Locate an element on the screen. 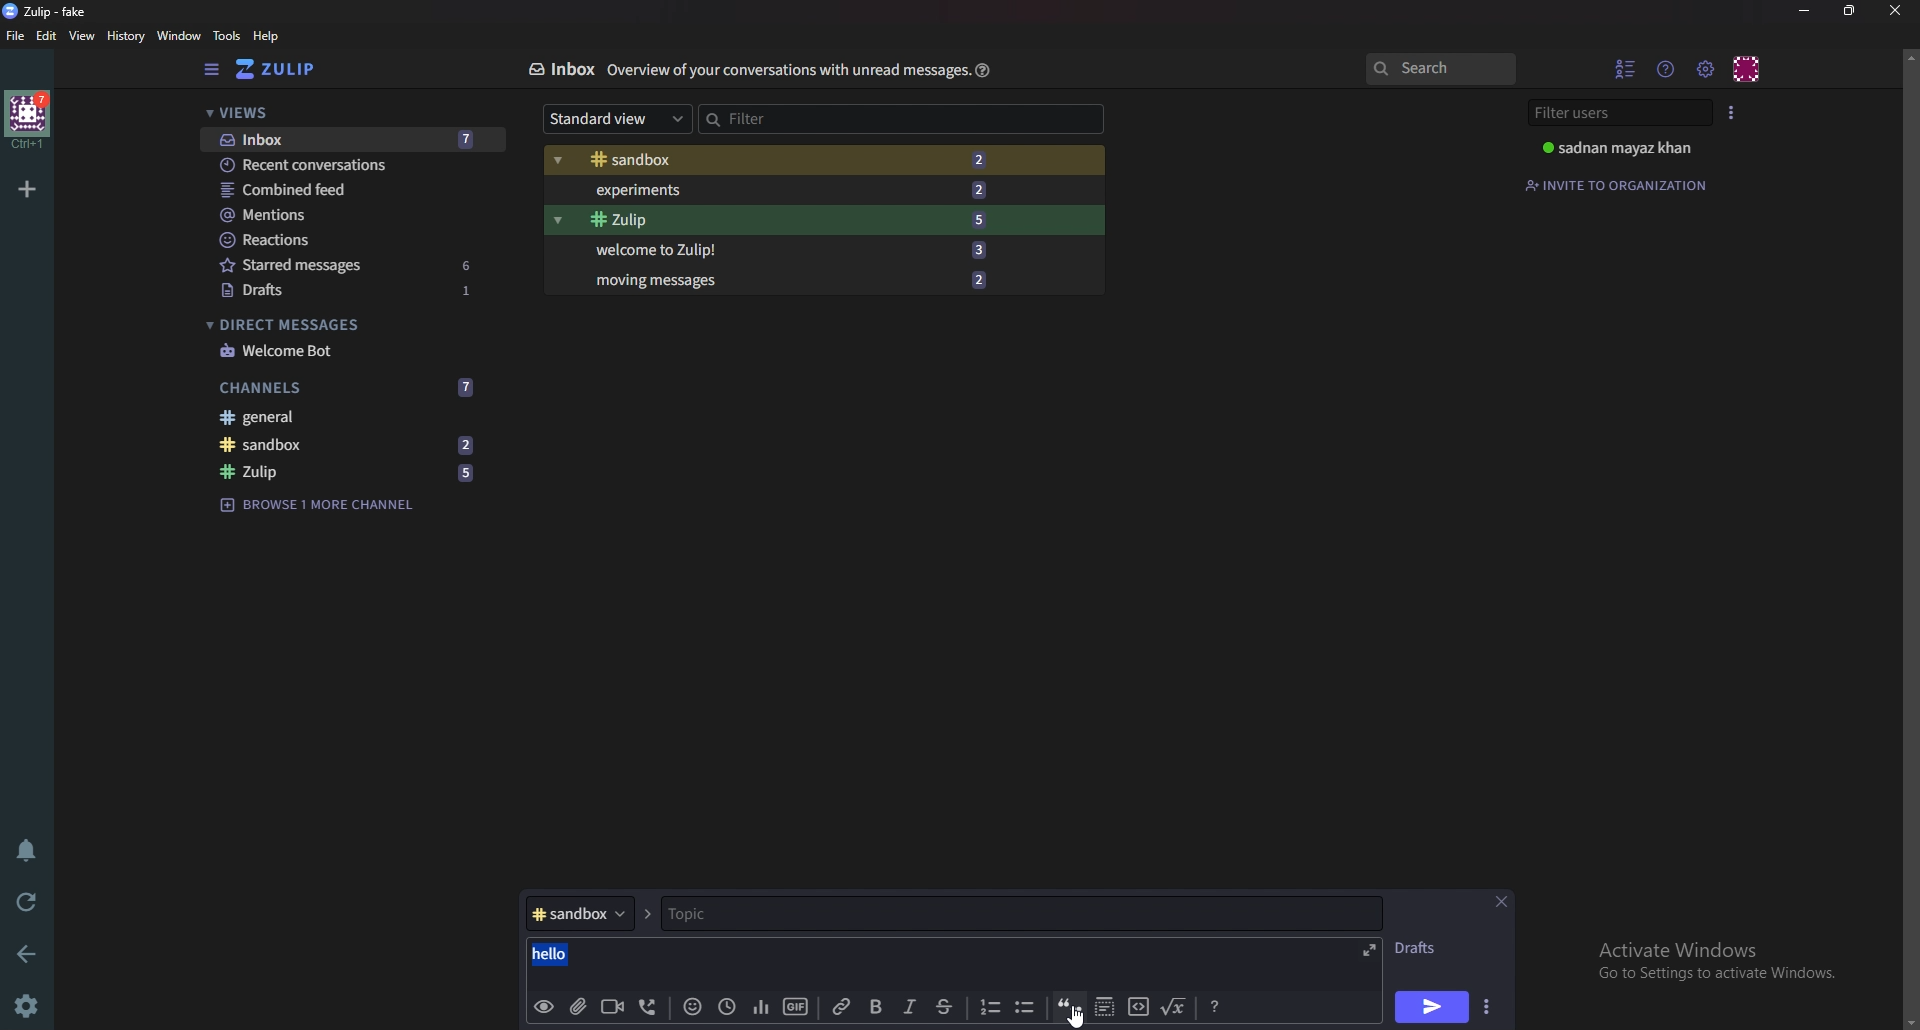 This screenshot has height=1030, width=1920. 3 is located at coordinates (987, 252).